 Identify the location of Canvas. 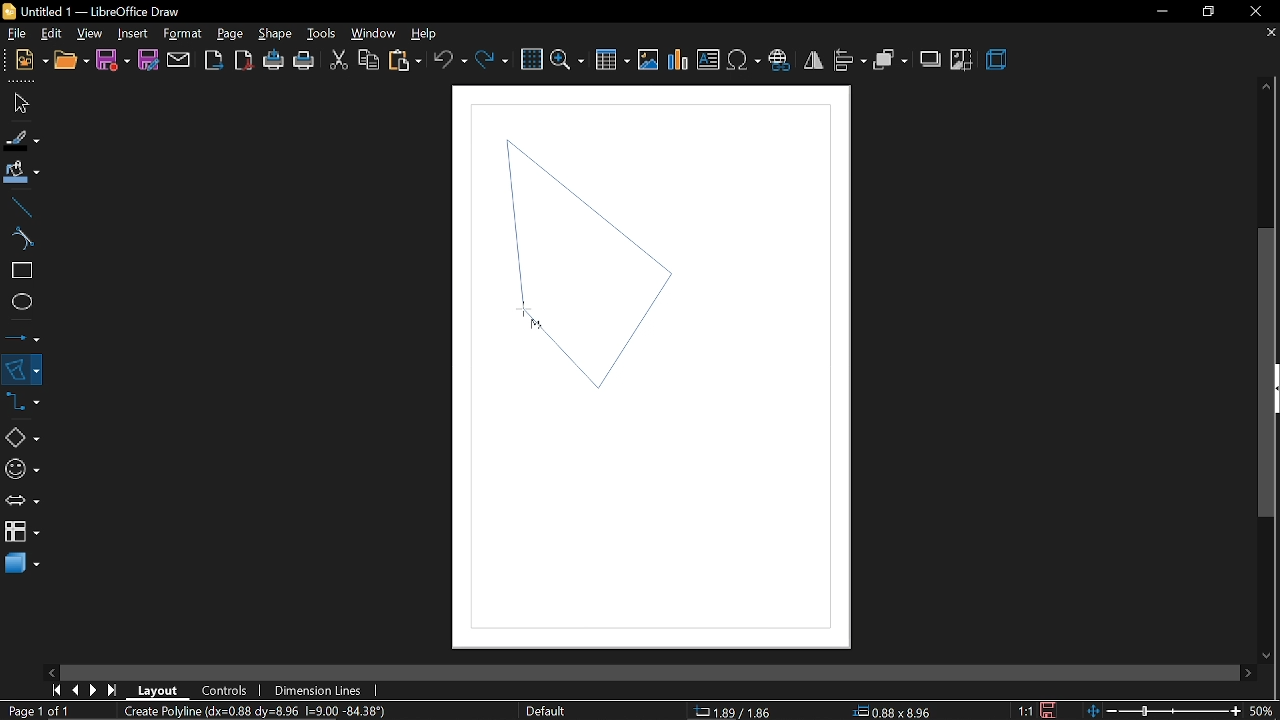
(654, 367).